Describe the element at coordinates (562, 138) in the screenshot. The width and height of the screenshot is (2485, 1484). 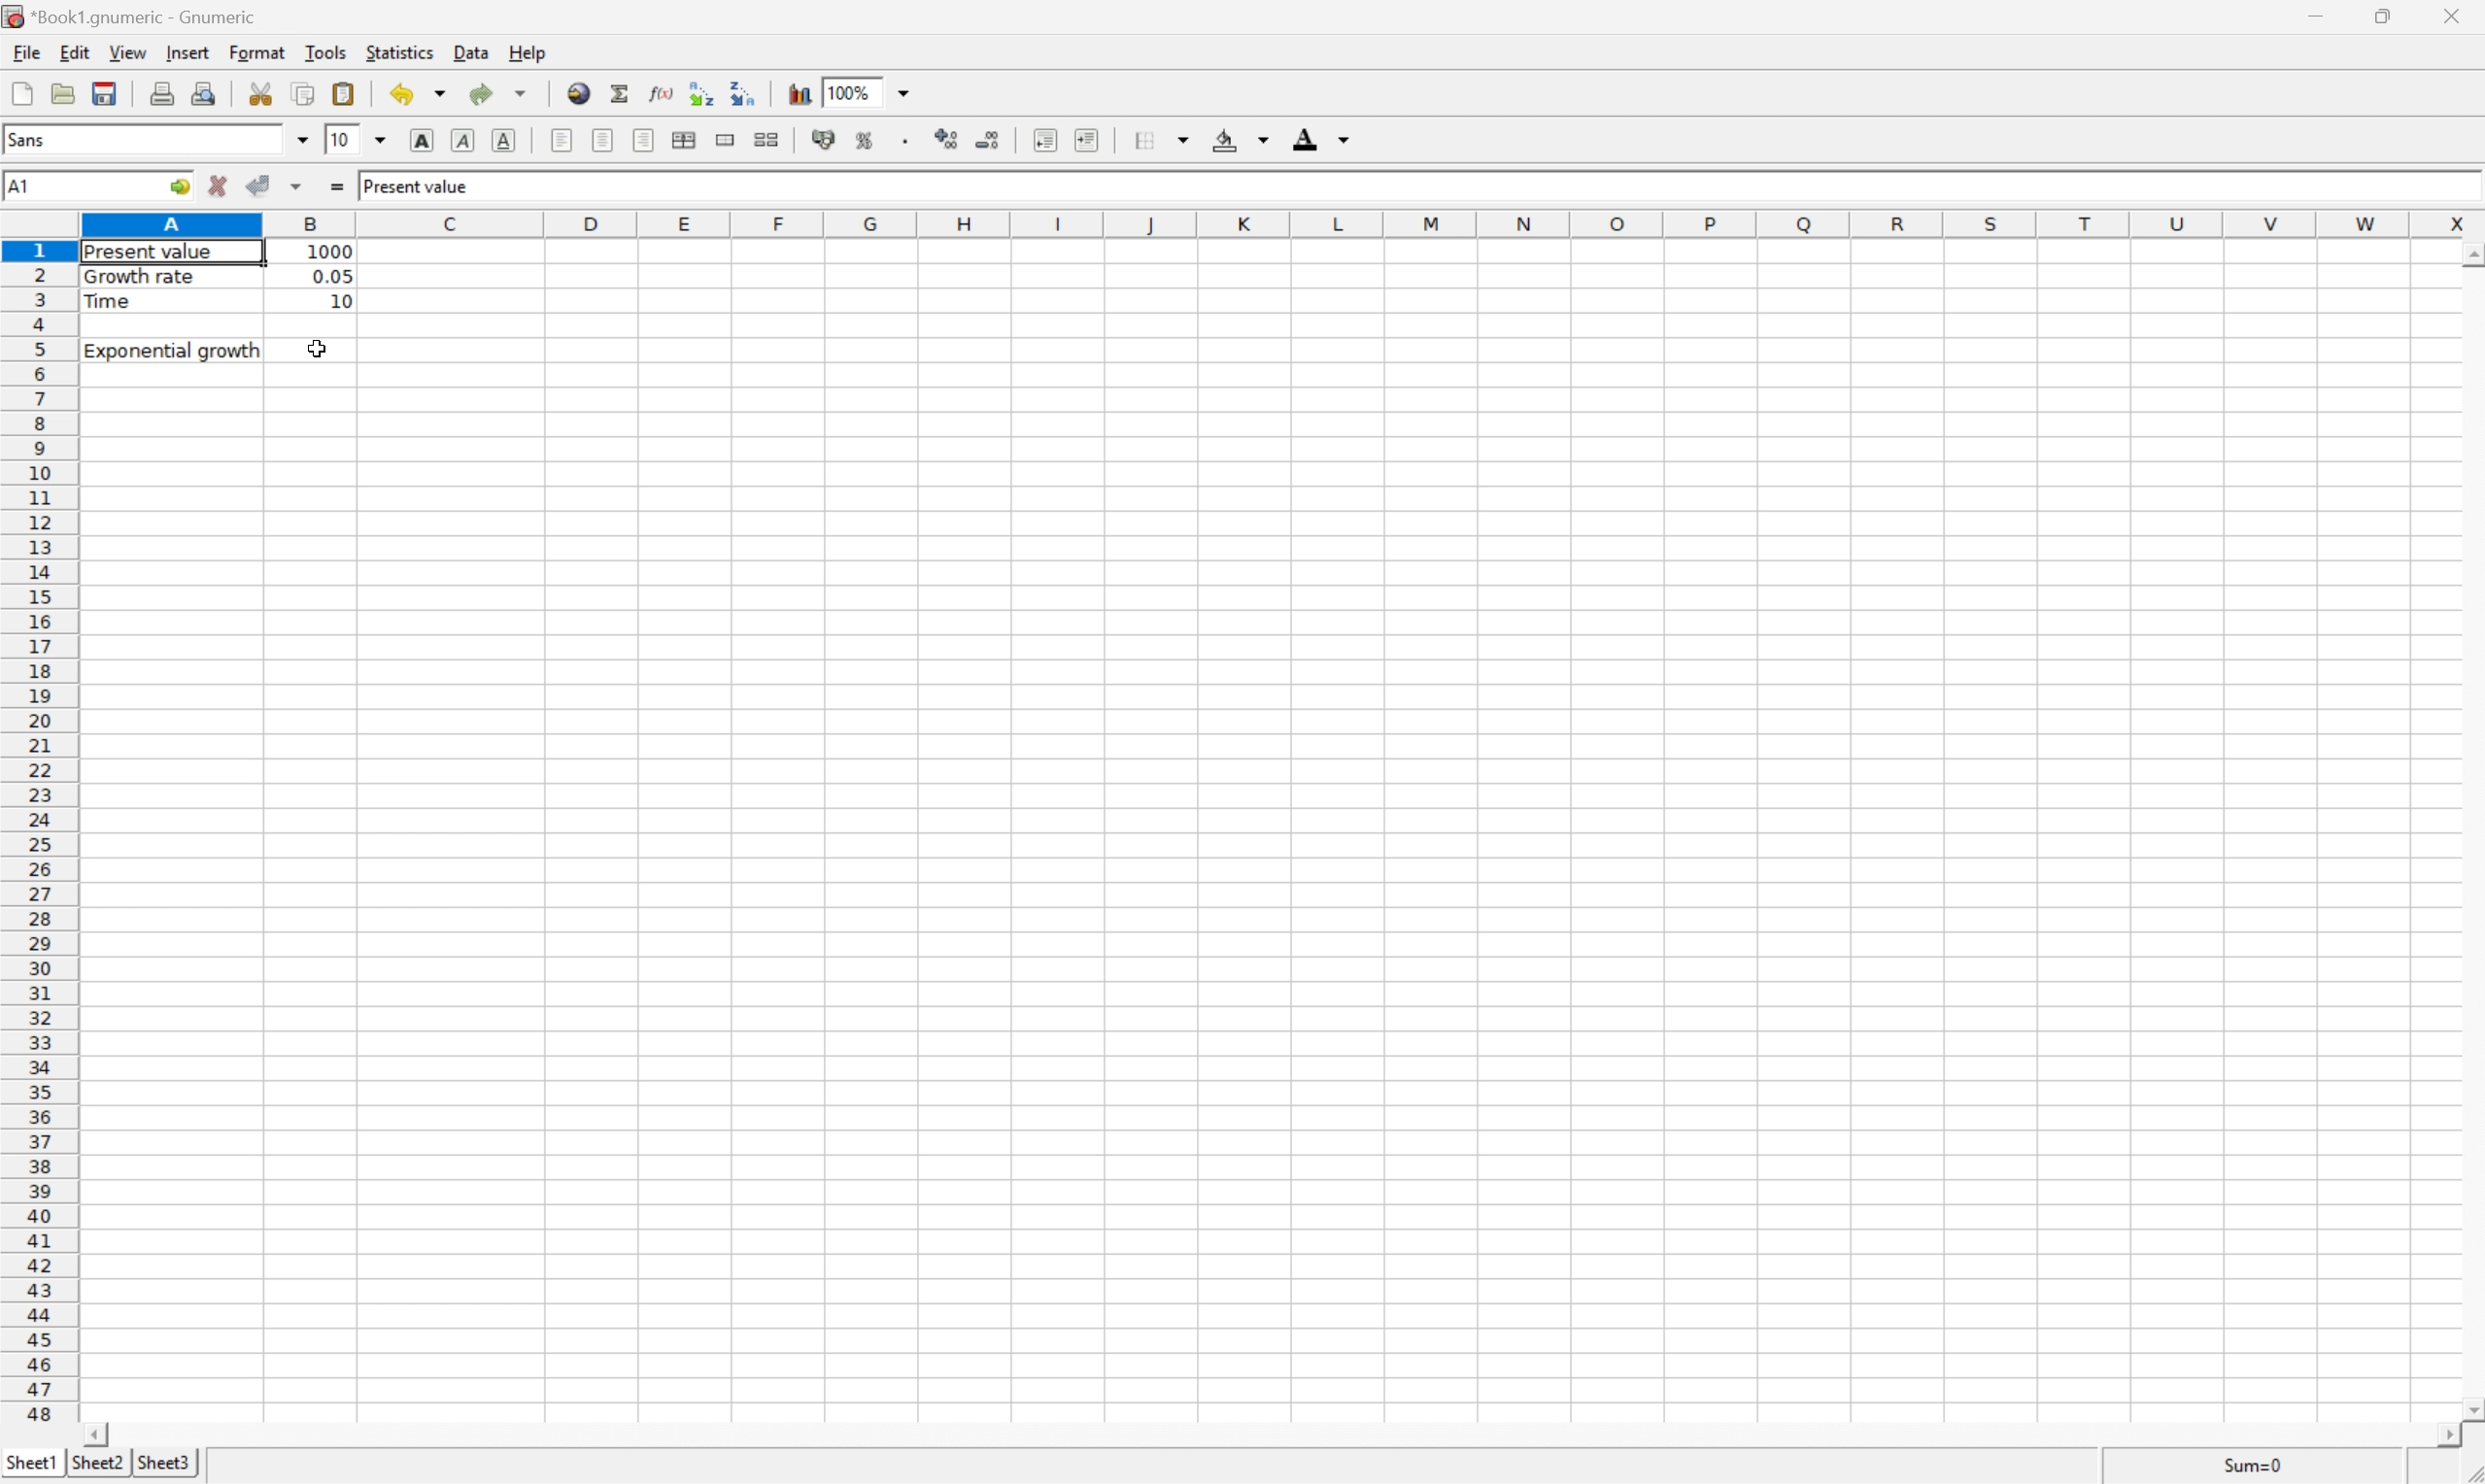
I see `Align Left` at that location.